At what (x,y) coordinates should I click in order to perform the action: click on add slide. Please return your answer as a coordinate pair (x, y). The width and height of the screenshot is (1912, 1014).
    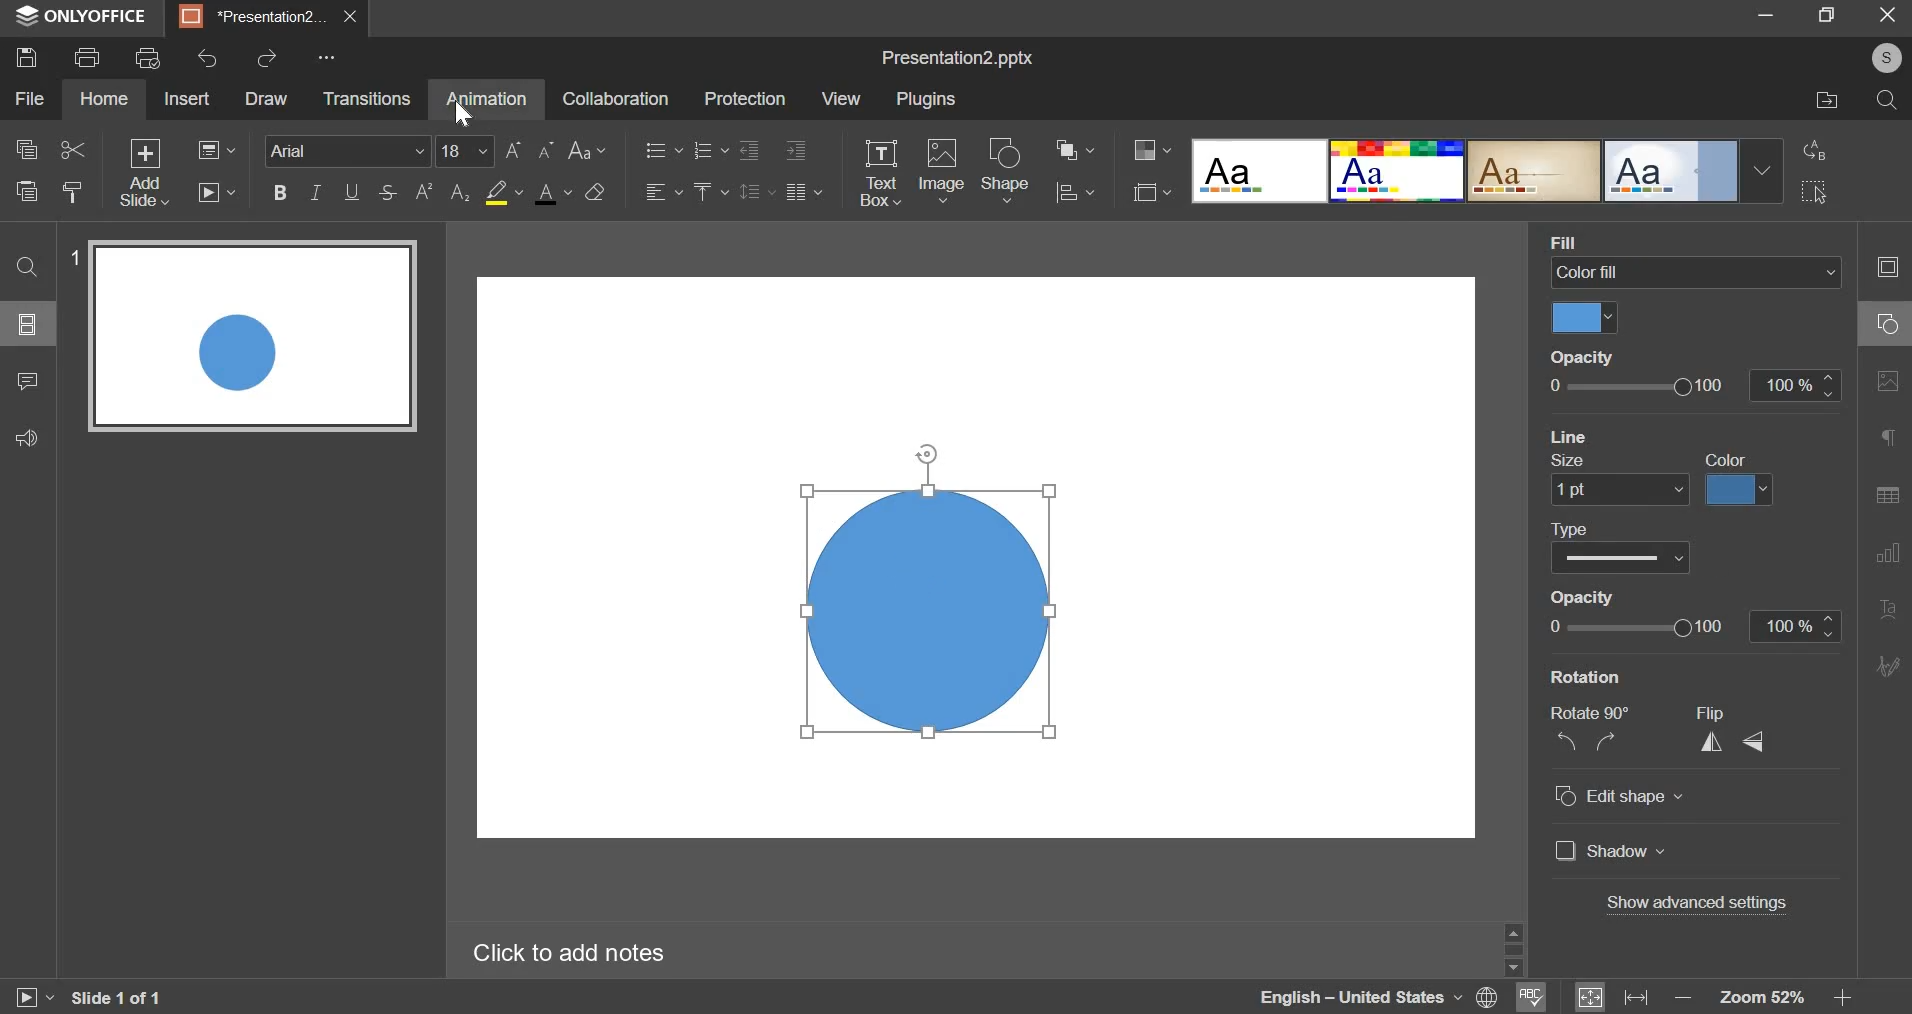
    Looking at the image, I should click on (144, 173).